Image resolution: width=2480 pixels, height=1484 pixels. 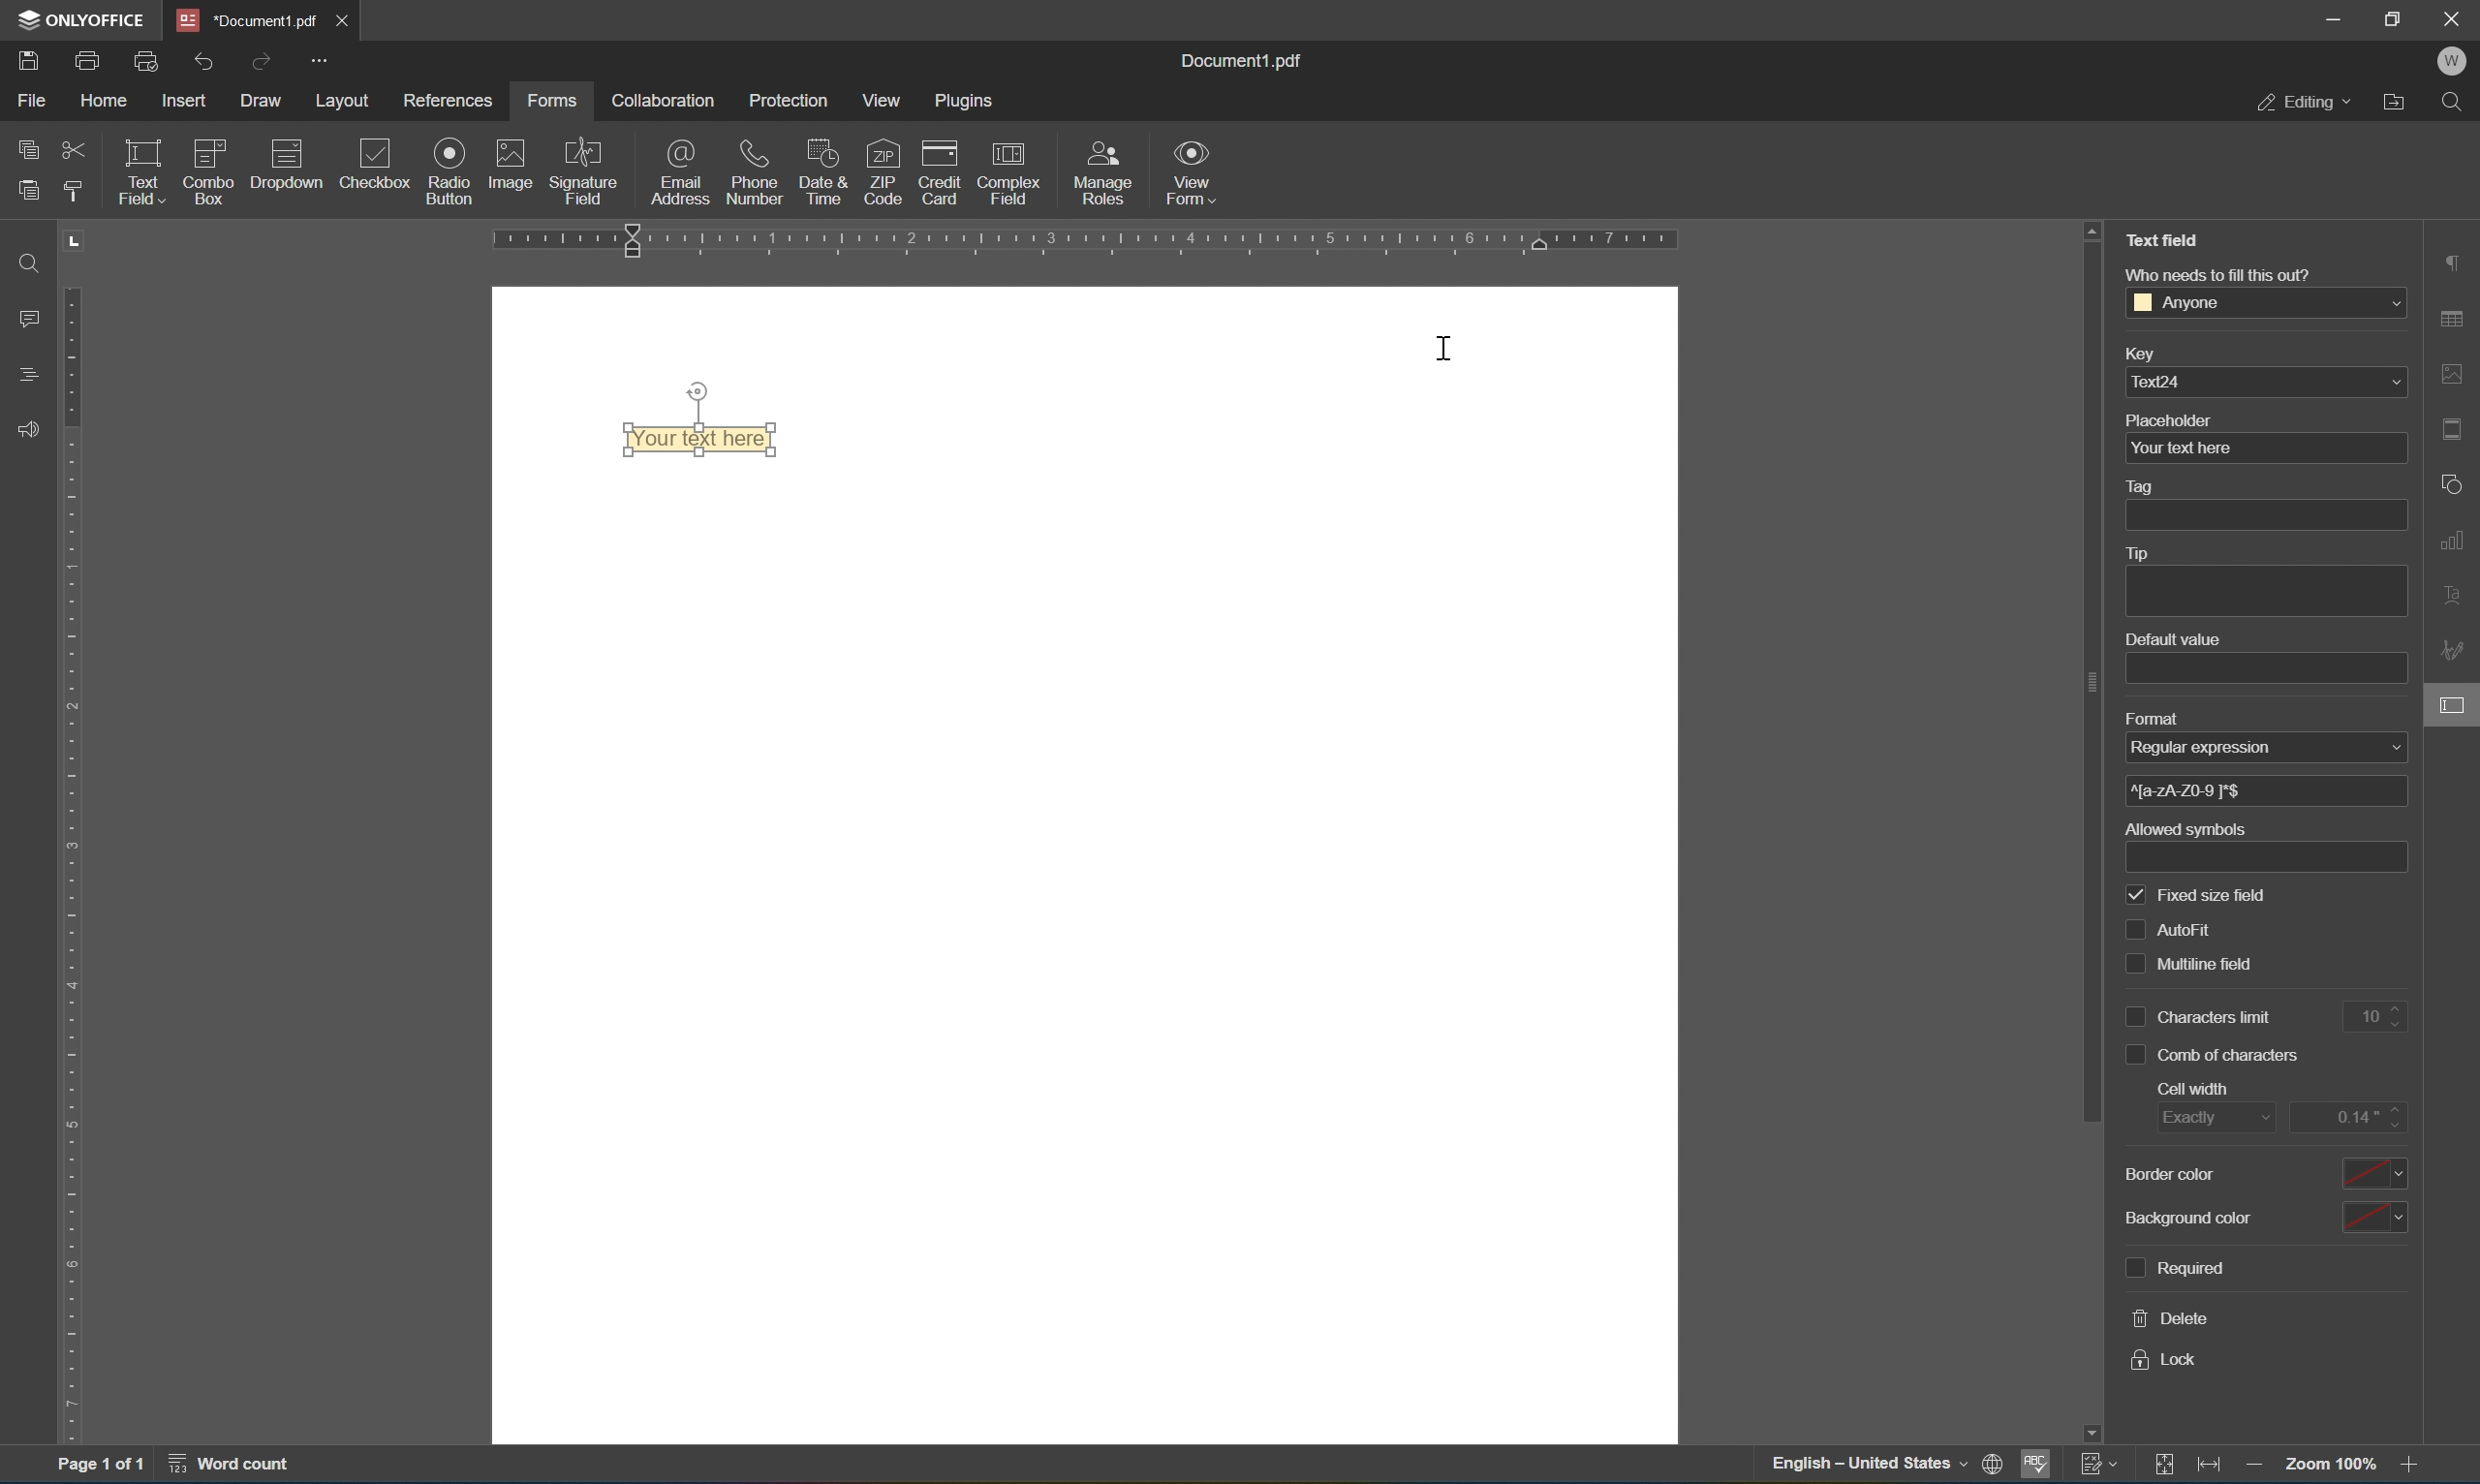 I want to click on 10, so click(x=2381, y=1018).